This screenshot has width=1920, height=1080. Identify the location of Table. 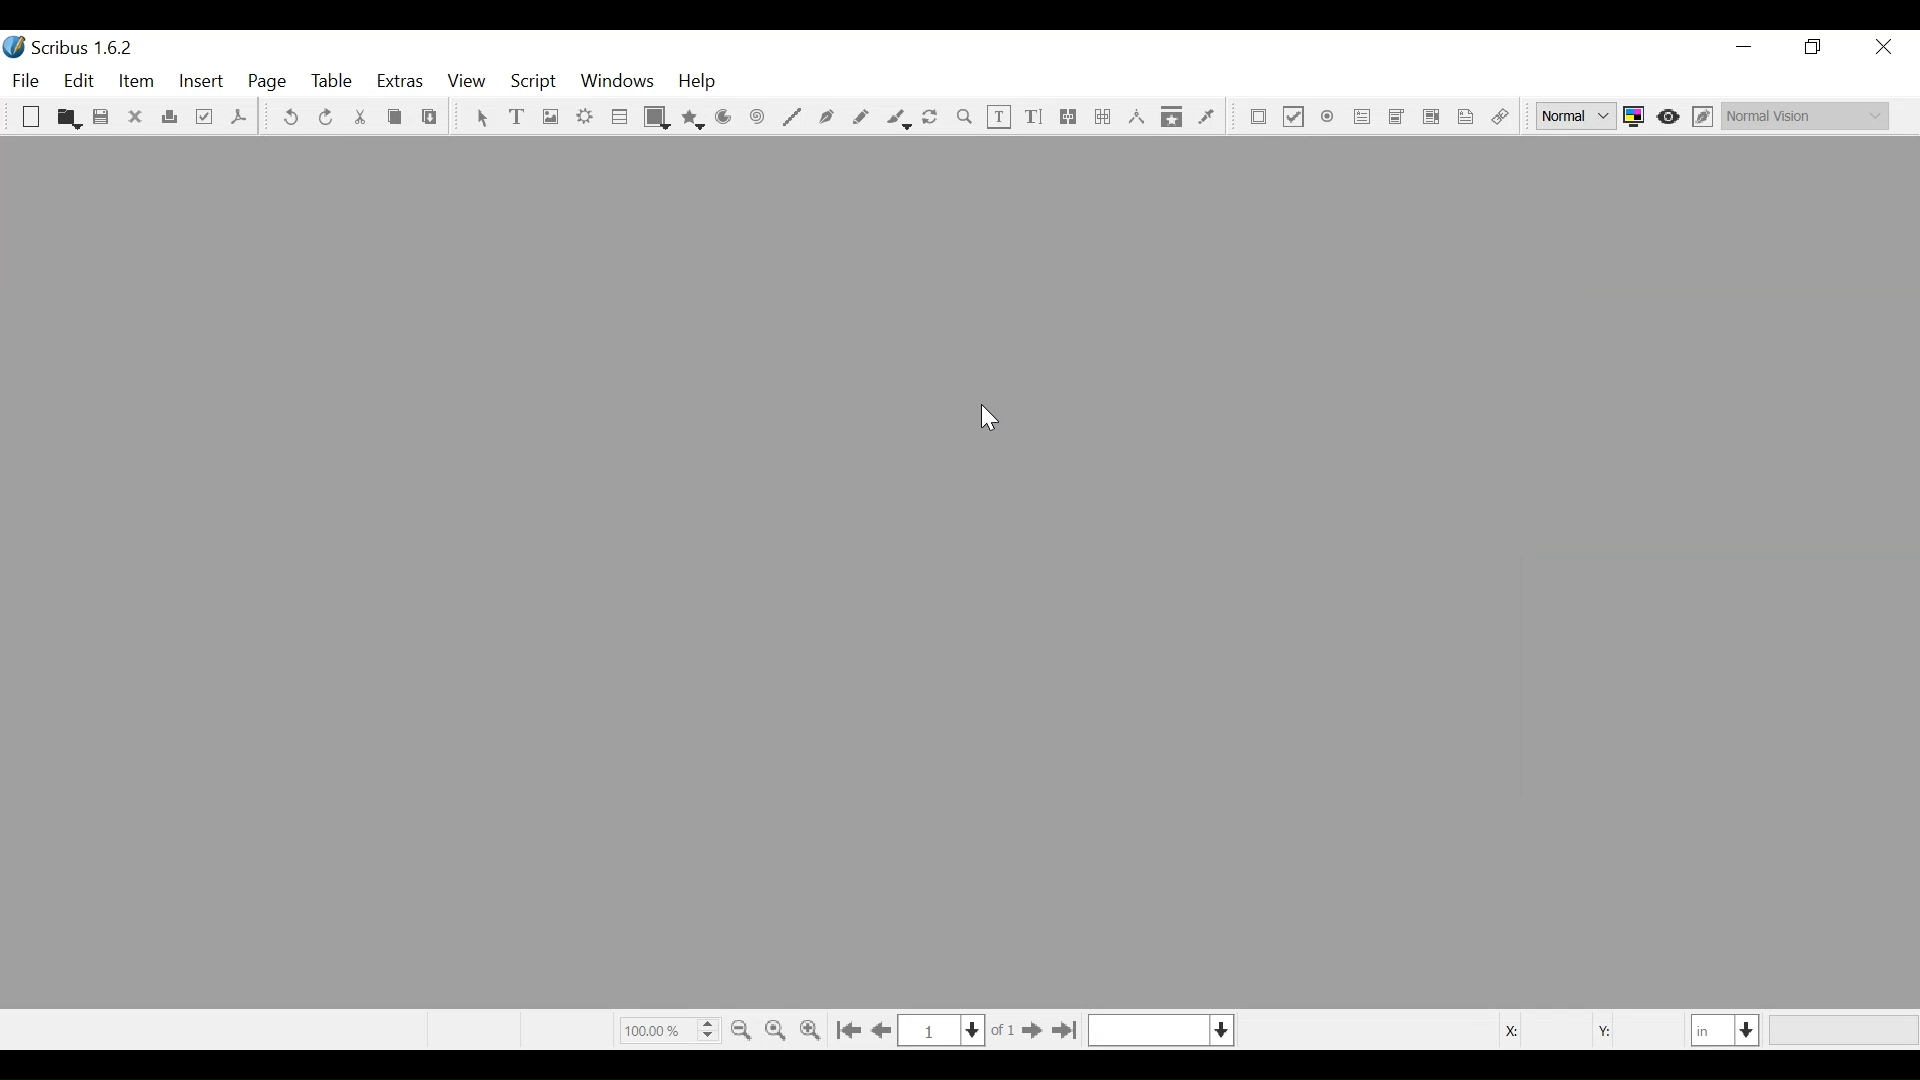
(620, 119).